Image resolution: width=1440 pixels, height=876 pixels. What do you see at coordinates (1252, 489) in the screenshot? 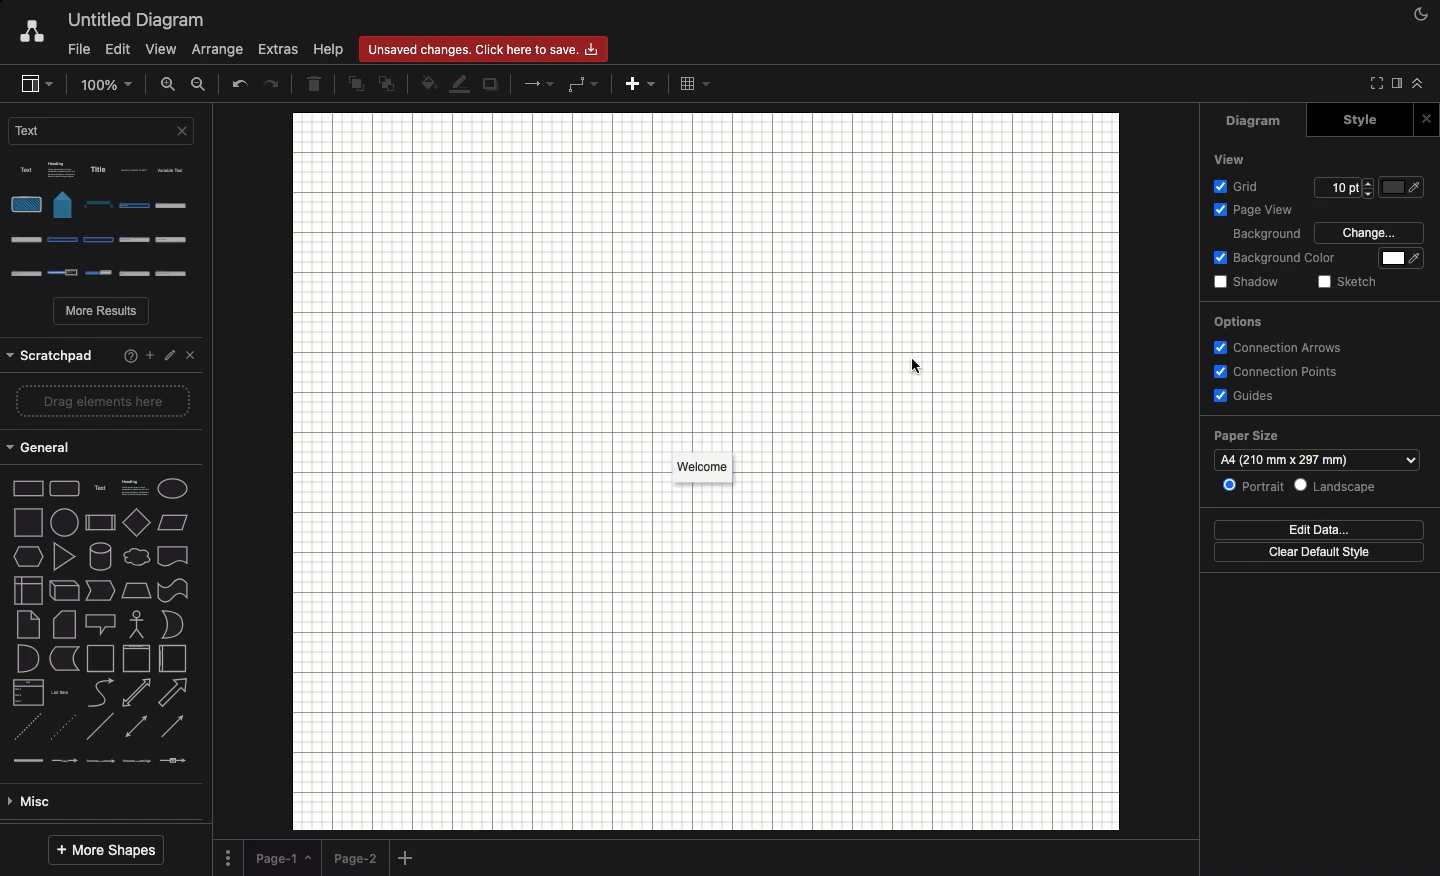
I see `` at bounding box center [1252, 489].